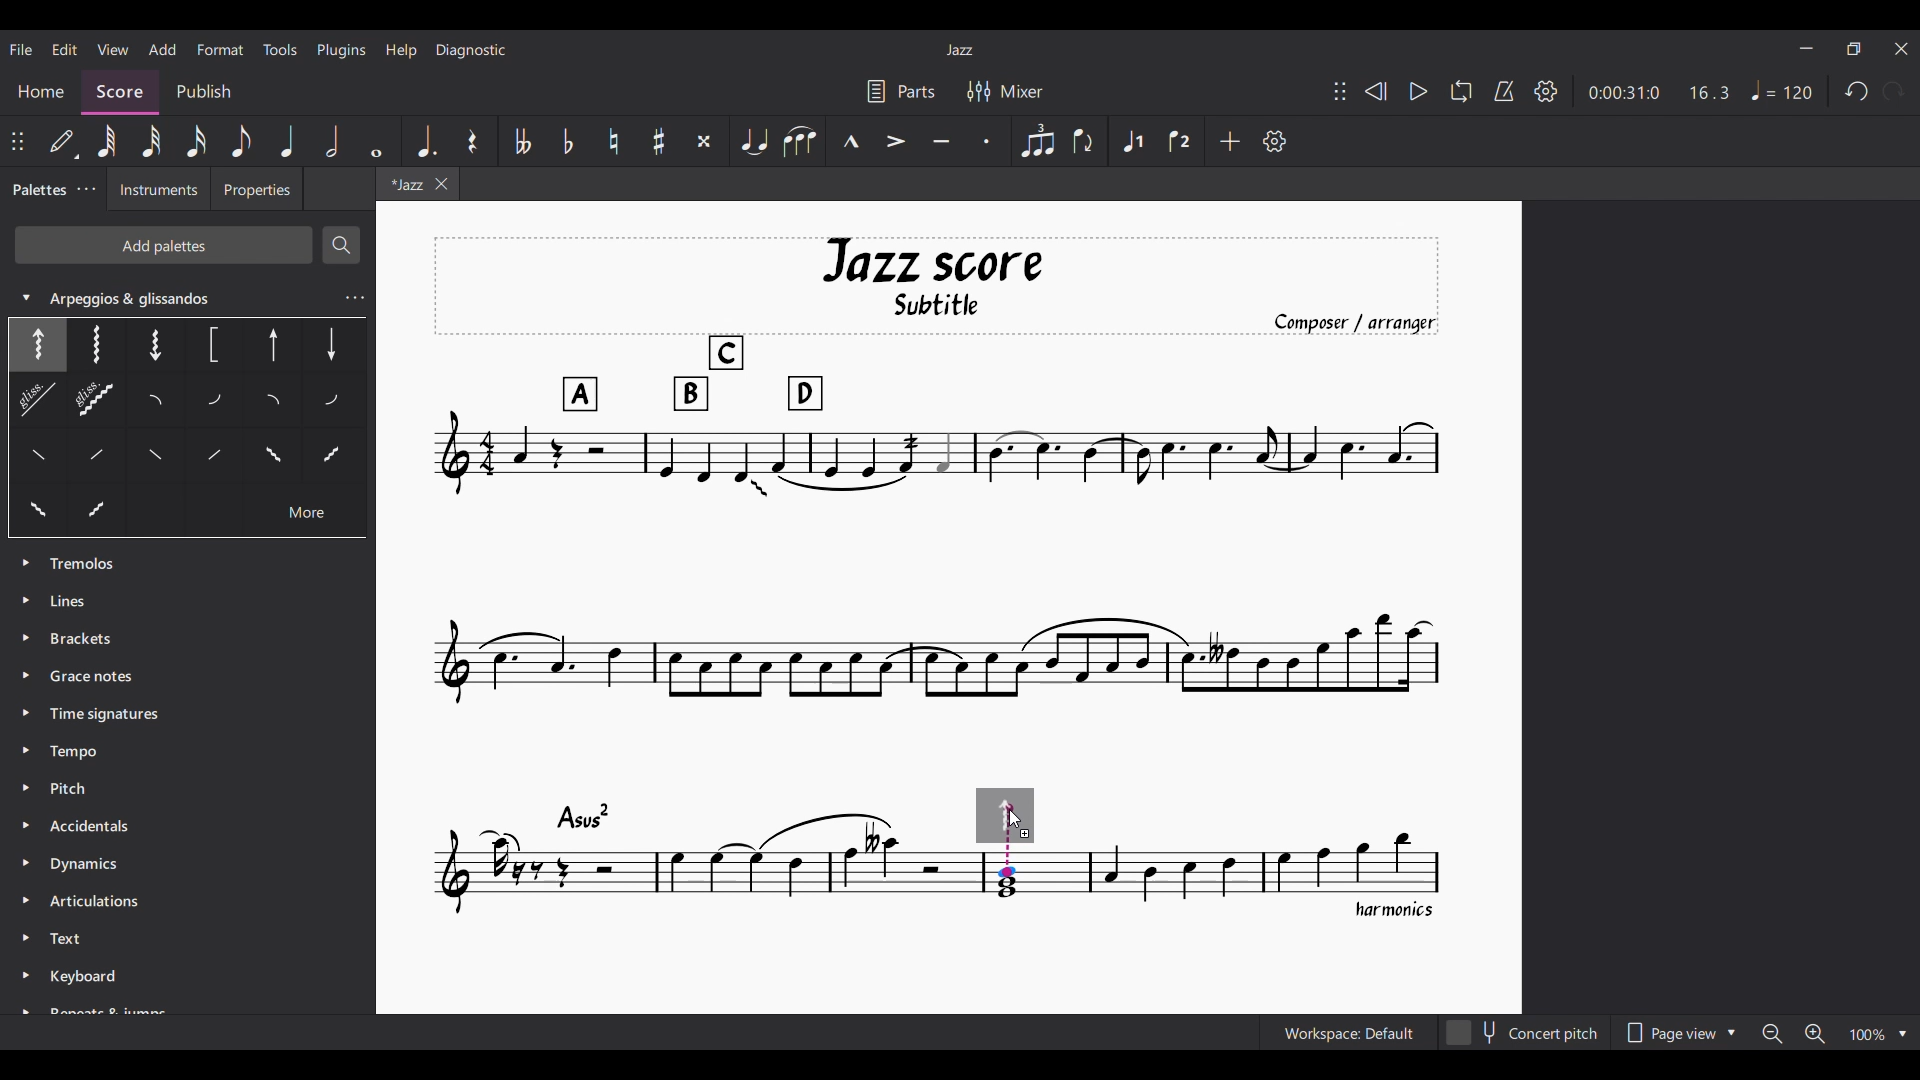 The width and height of the screenshot is (1920, 1080). What do you see at coordinates (78, 788) in the screenshot?
I see `Pitch` at bounding box center [78, 788].